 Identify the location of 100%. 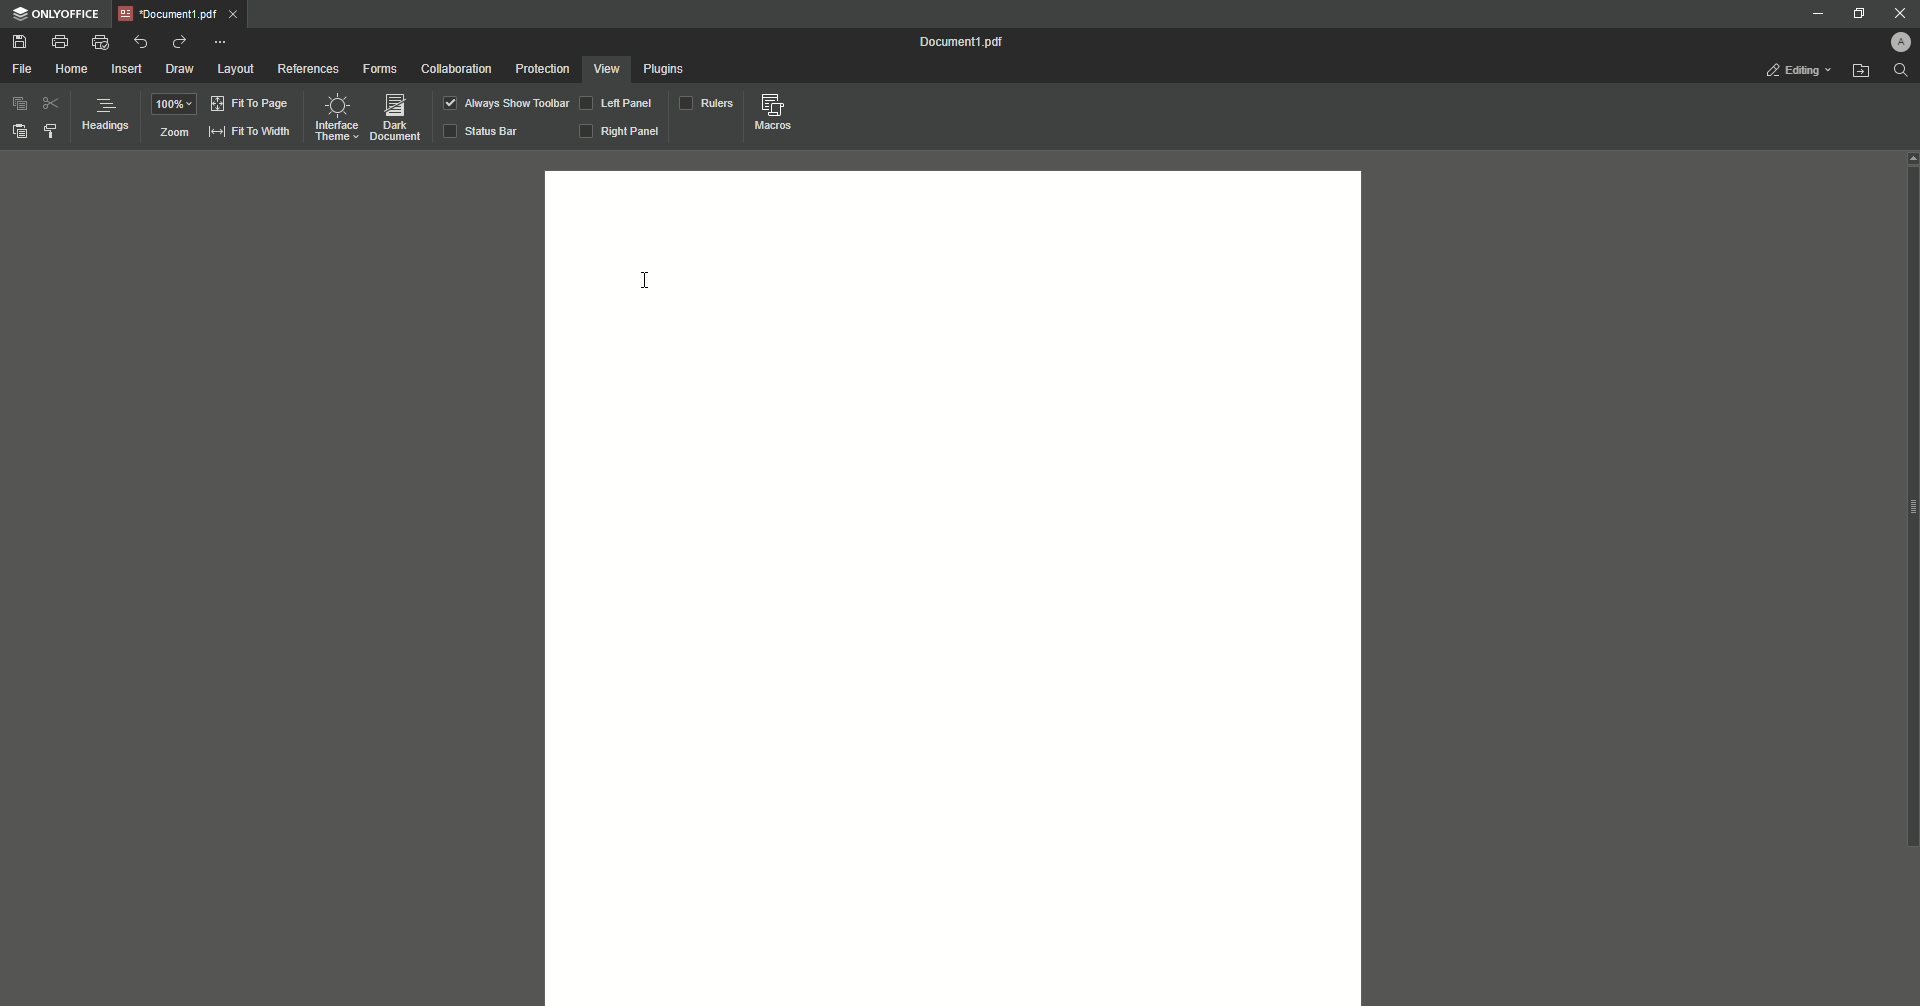
(174, 105).